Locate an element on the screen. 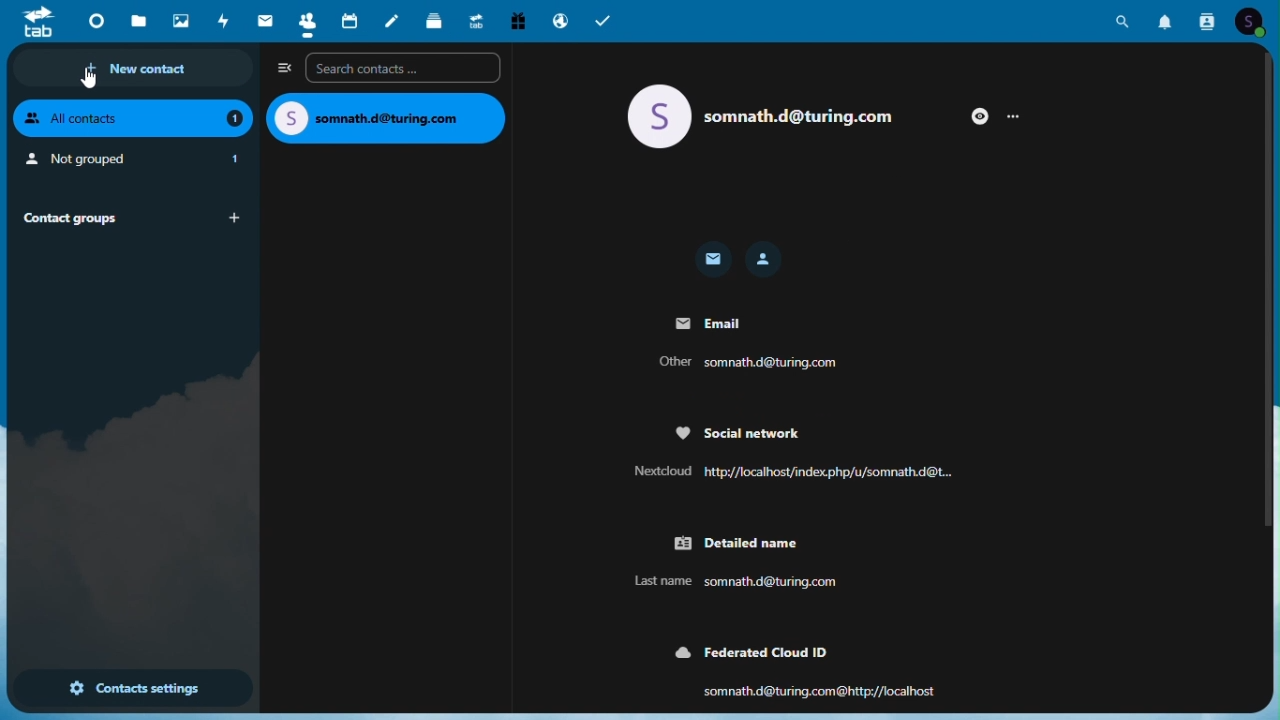 The height and width of the screenshot is (720, 1280). All contacts is located at coordinates (133, 118).